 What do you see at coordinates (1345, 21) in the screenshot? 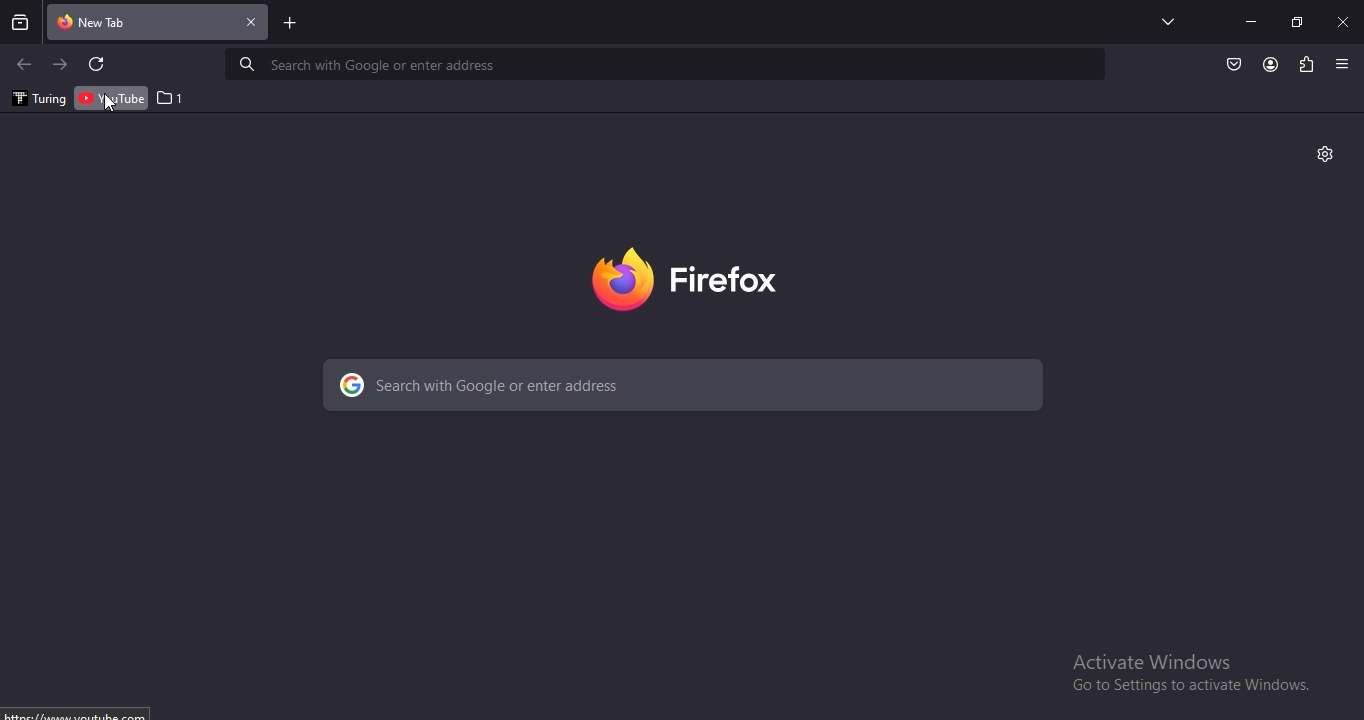
I see `close` at bounding box center [1345, 21].